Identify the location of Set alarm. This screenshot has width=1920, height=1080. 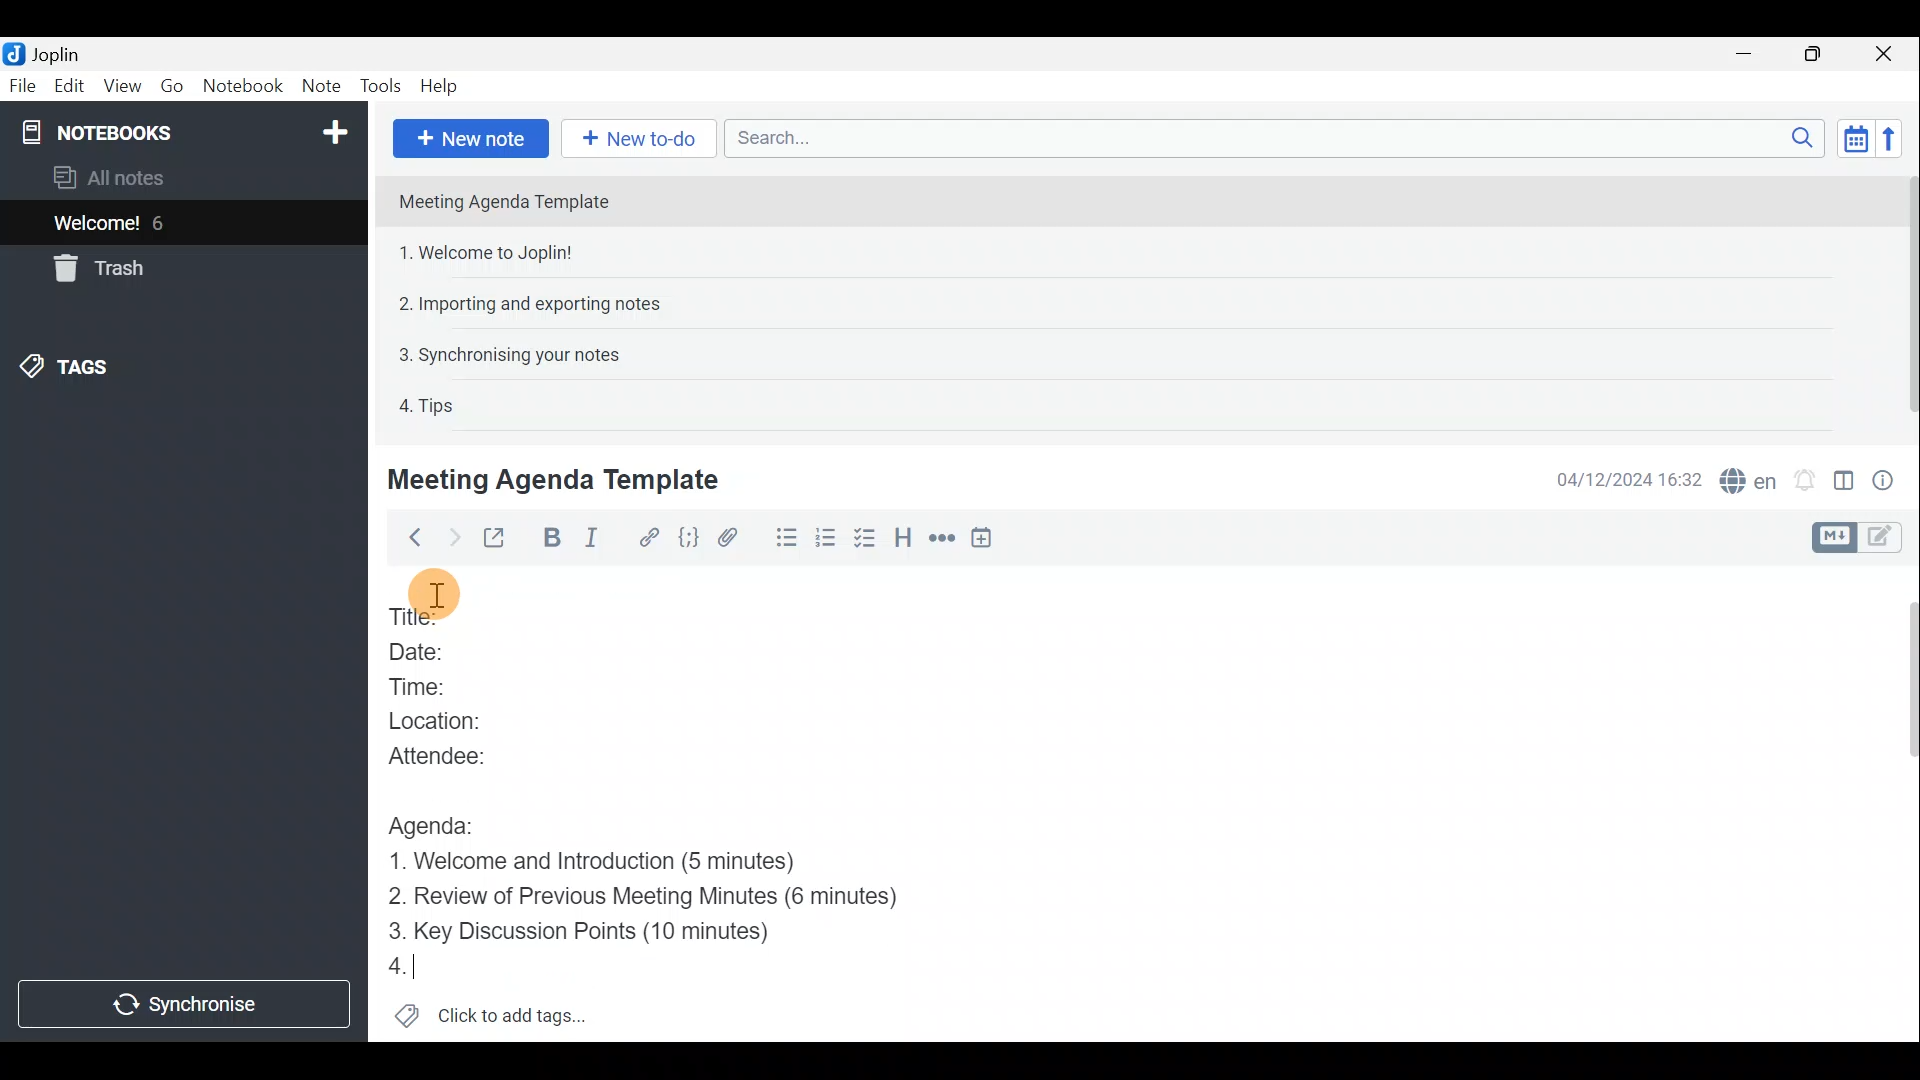
(1807, 480).